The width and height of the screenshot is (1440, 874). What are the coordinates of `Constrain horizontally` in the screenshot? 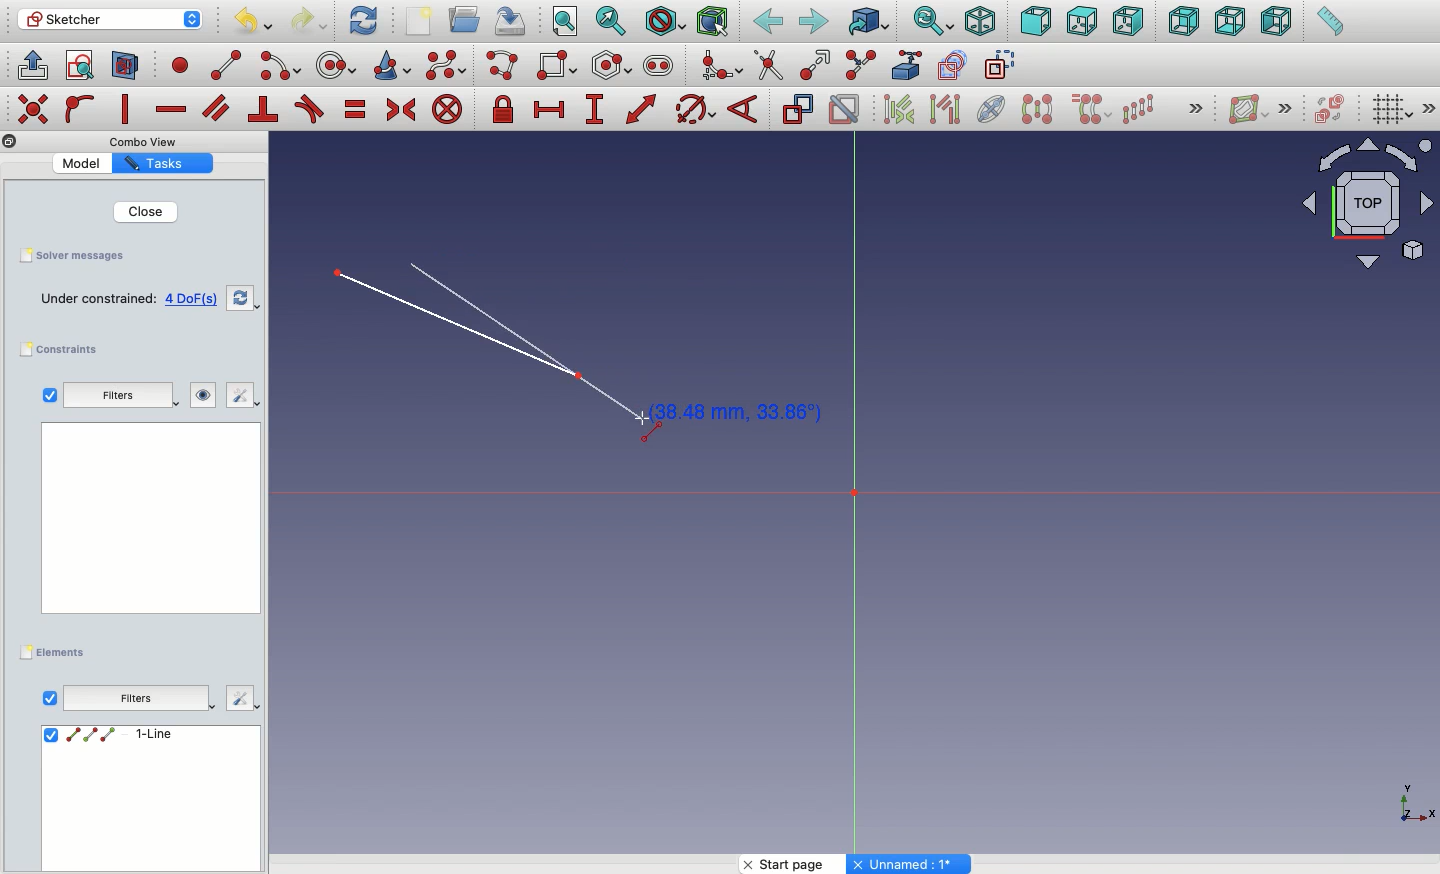 It's located at (170, 111).